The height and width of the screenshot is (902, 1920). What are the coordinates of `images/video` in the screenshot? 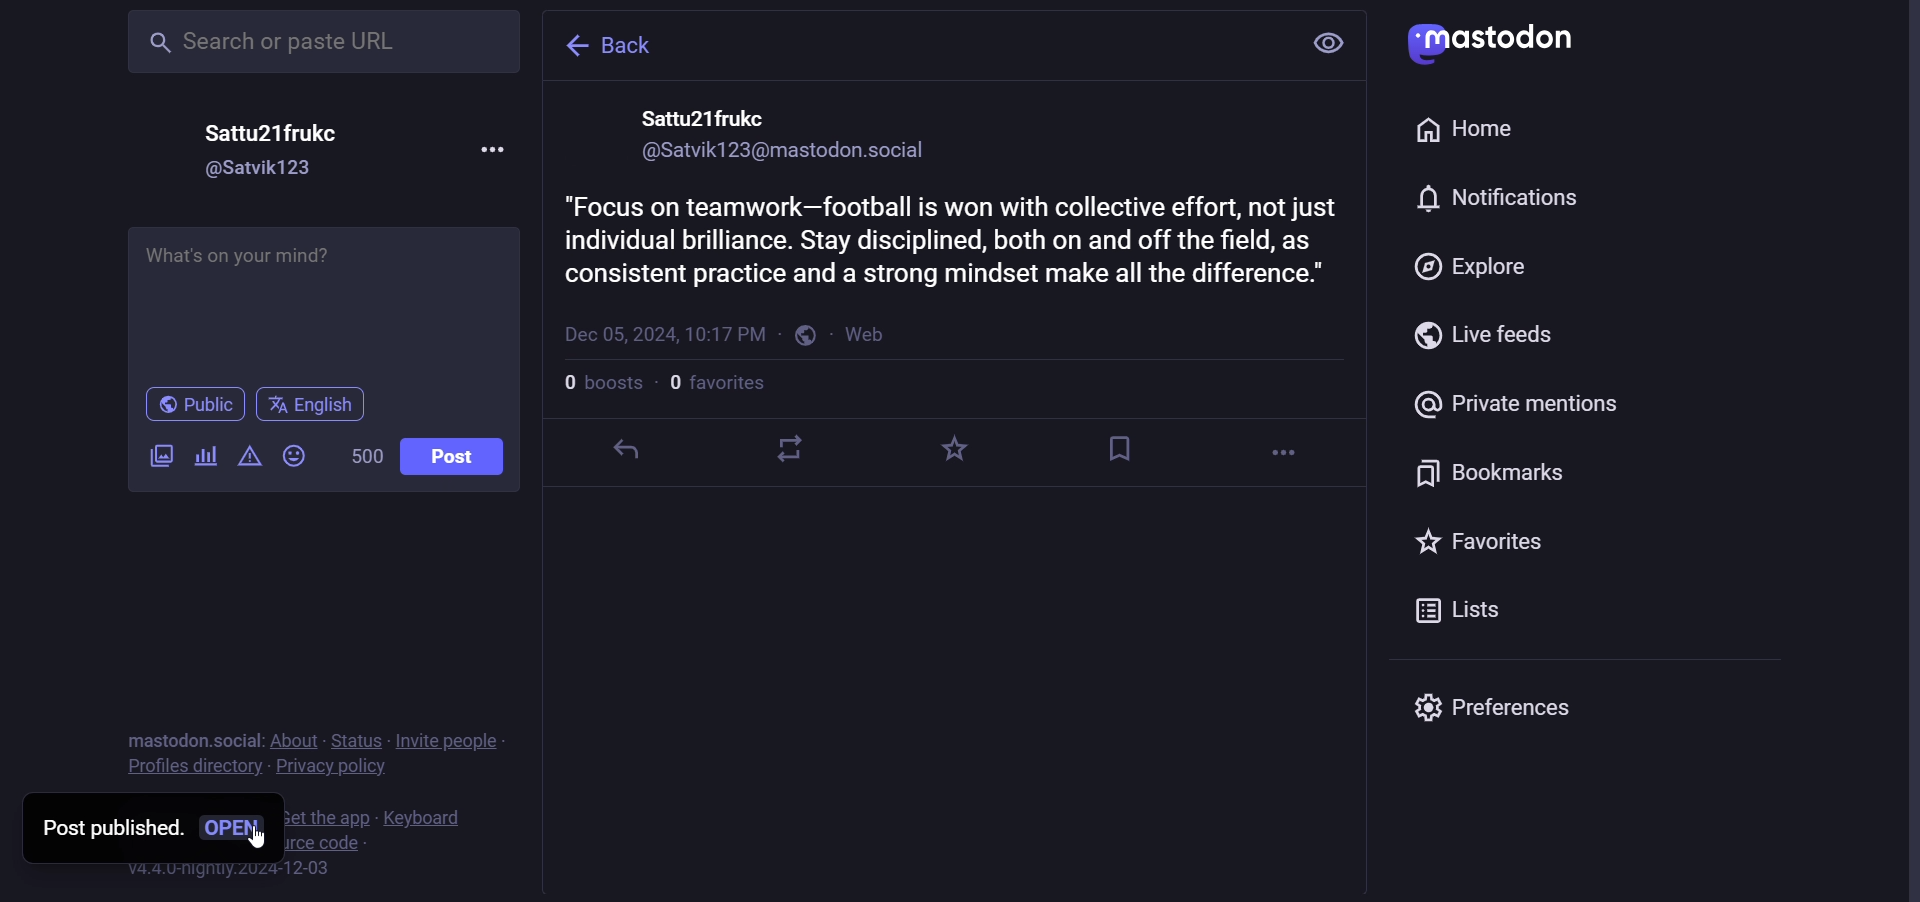 It's located at (151, 461).